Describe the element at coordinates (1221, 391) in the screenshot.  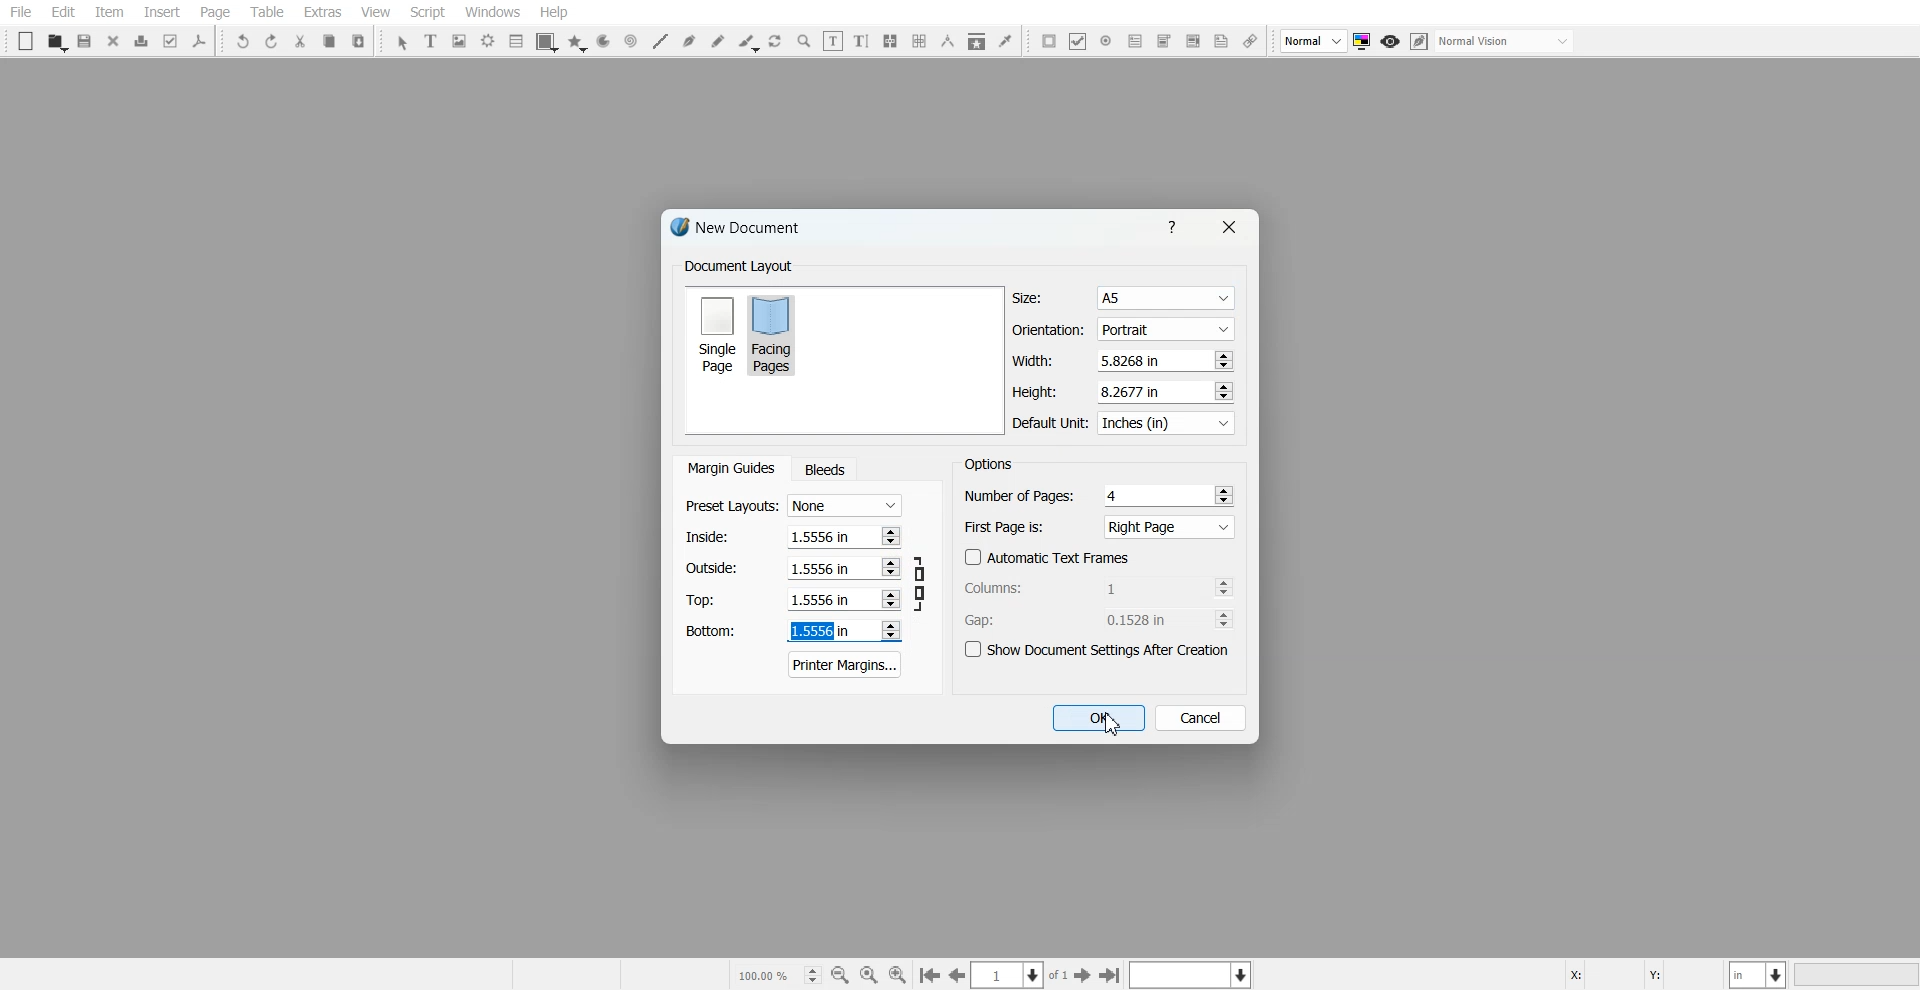
I see `Increase and decrease No. ` at that location.